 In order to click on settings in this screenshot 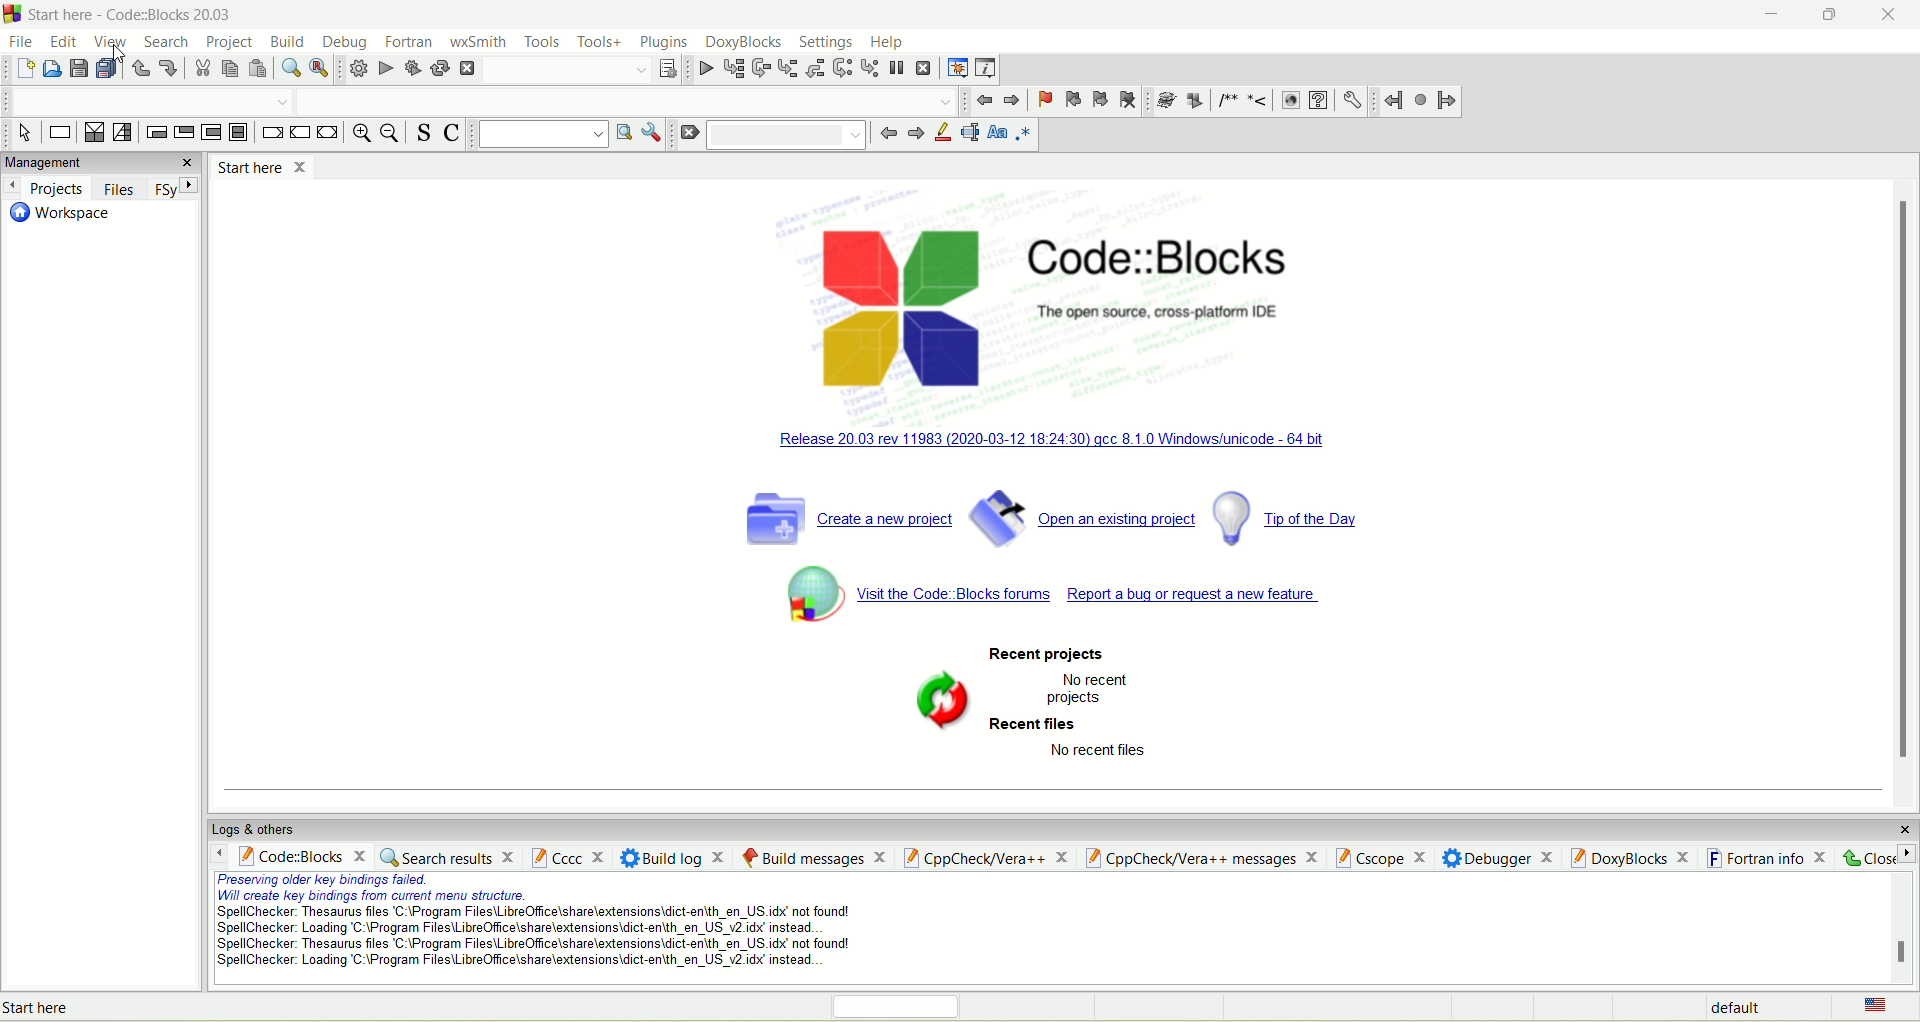, I will do `click(1353, 101)`.